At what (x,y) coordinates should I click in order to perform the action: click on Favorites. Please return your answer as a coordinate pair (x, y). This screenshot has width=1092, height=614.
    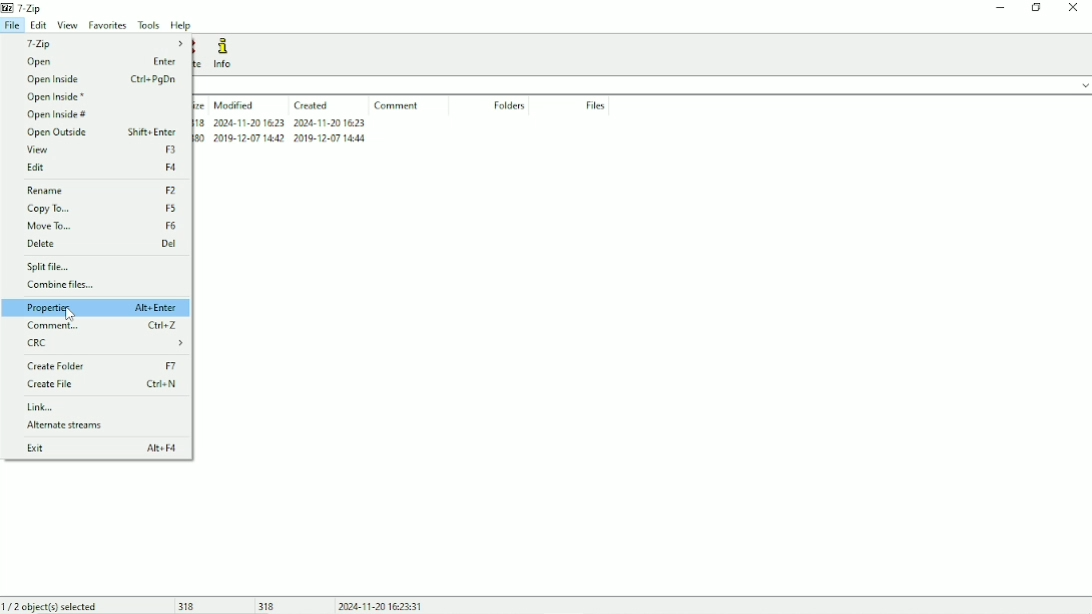
    Looking at the image, I should click on (108, 24).